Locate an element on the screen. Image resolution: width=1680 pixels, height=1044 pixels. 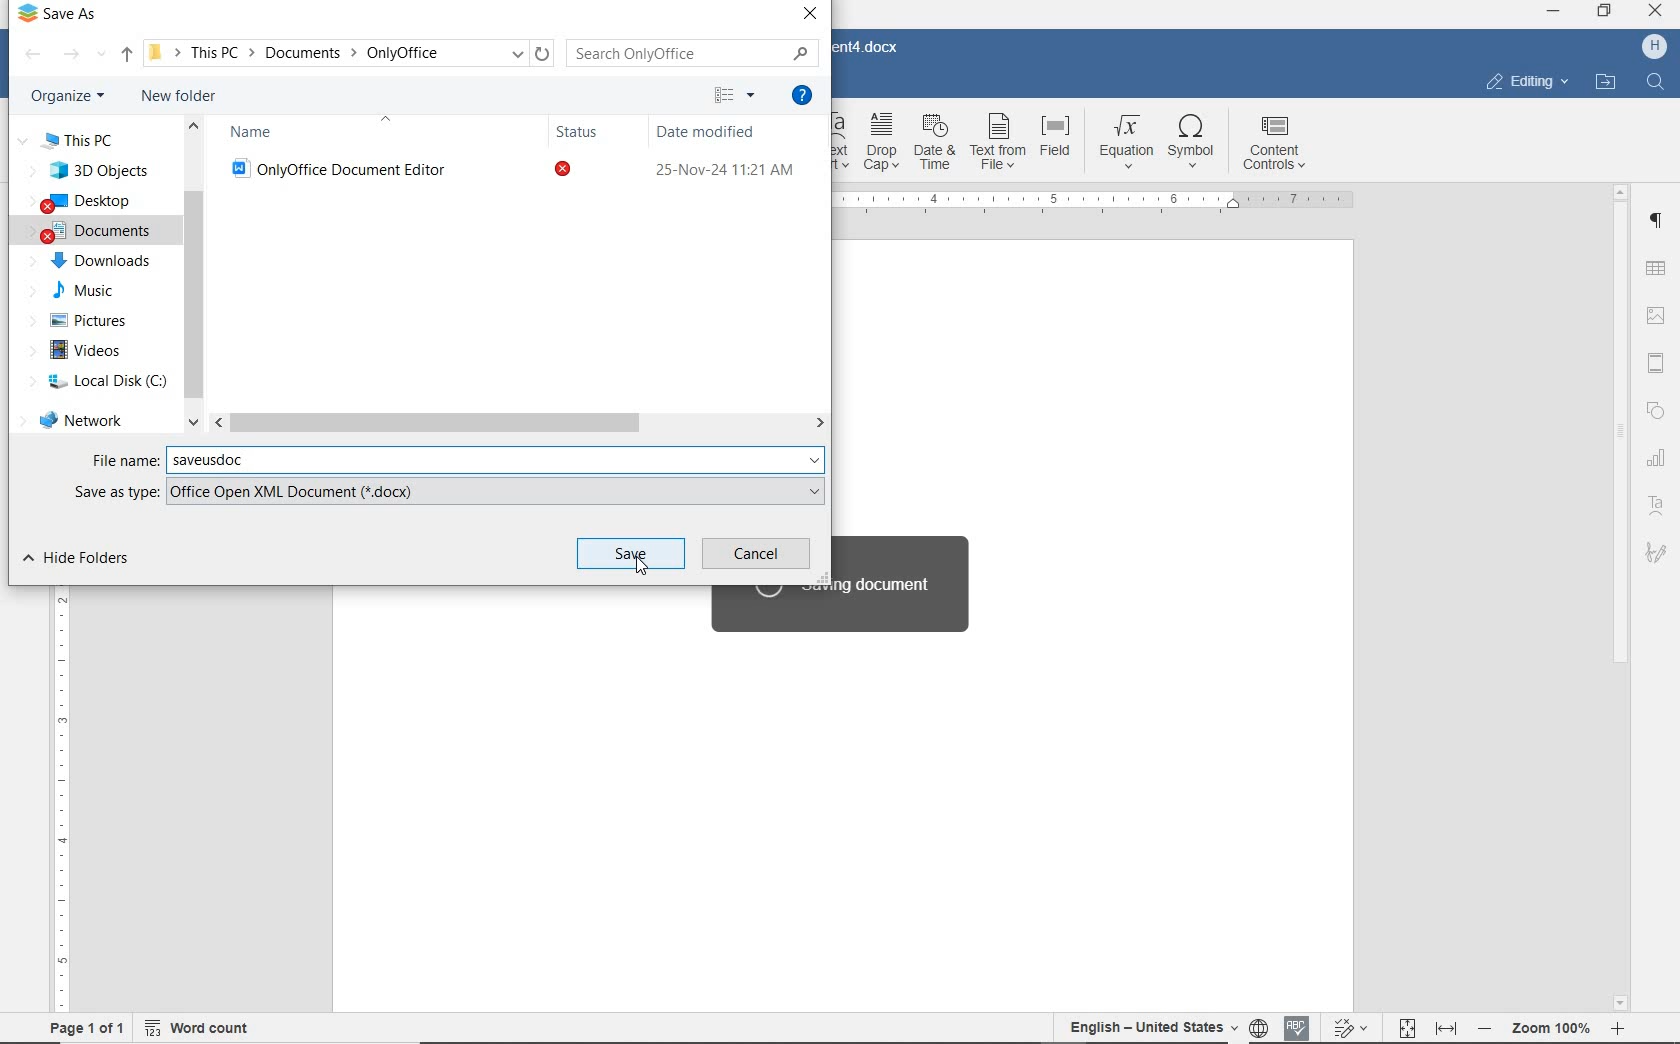
Status is located at coordinates (575, 130).